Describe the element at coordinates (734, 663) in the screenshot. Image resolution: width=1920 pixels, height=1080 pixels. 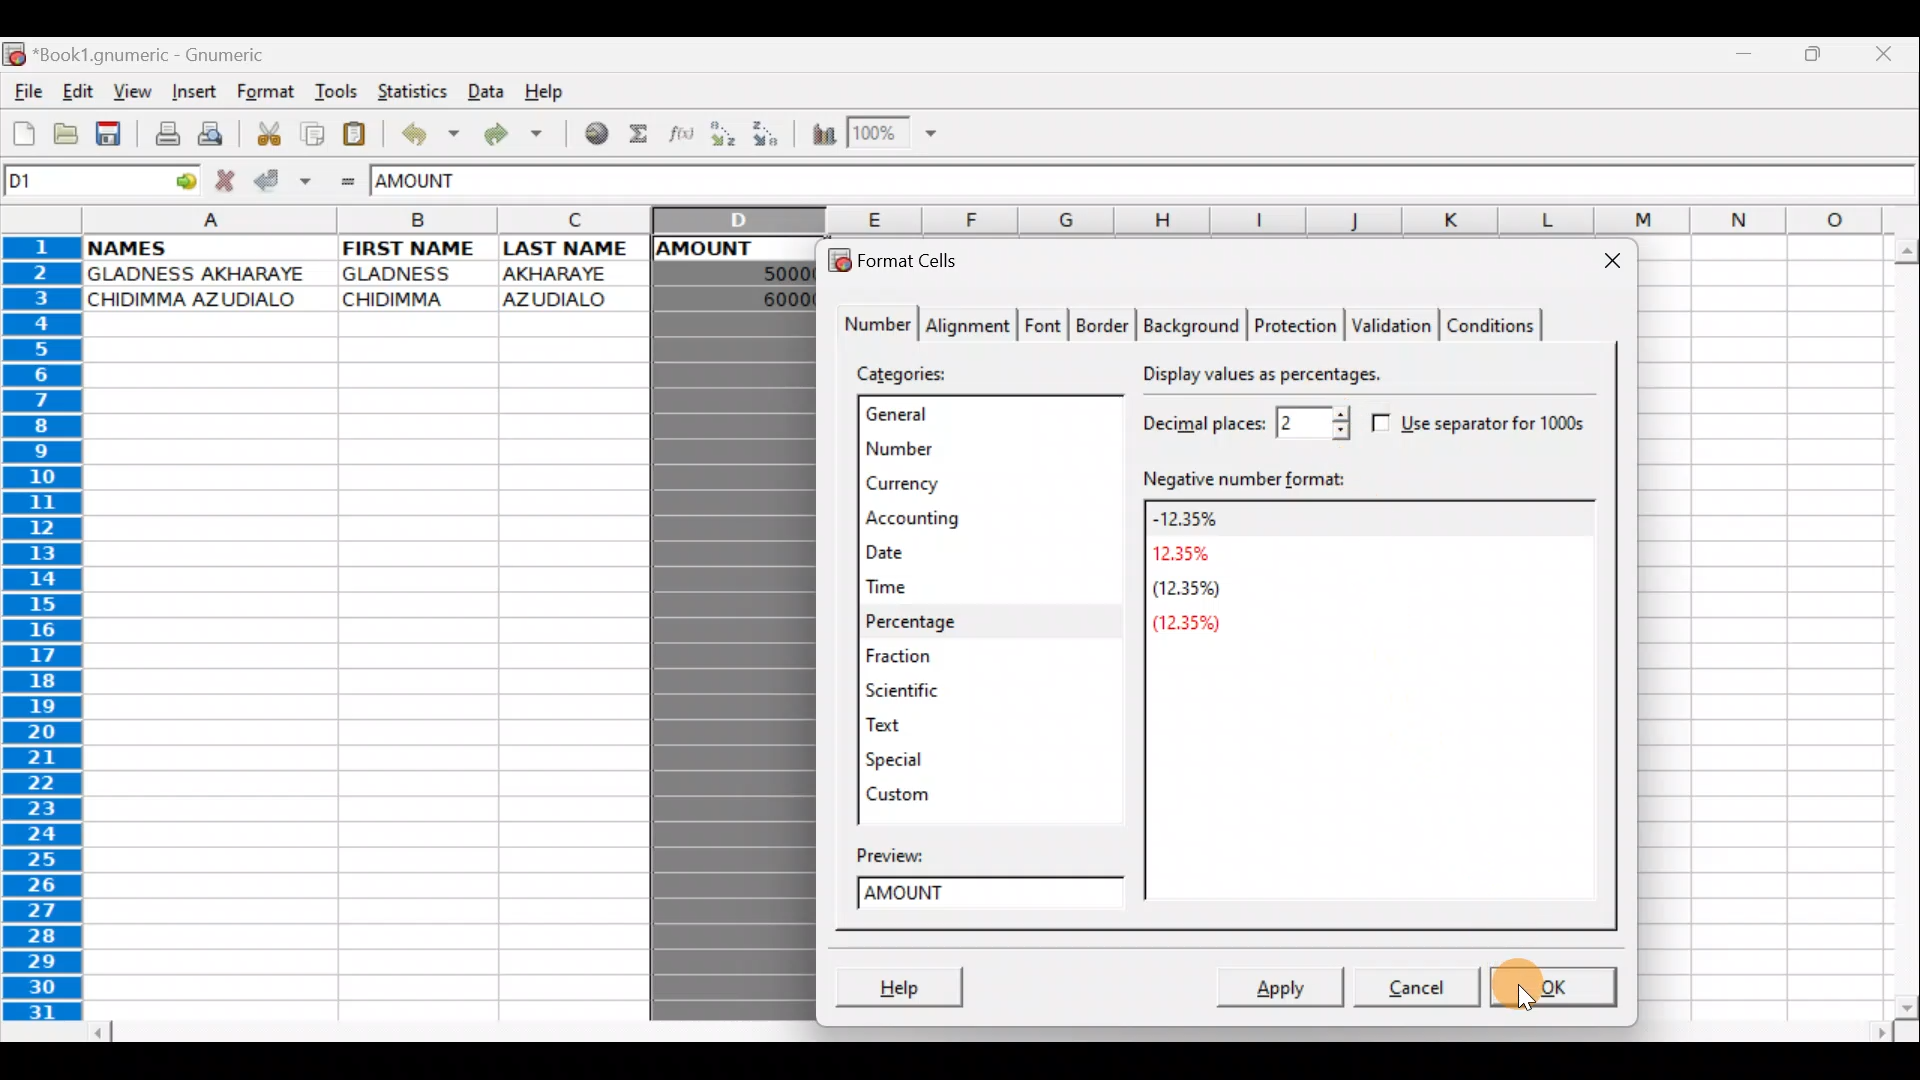
I see `Column D selected` at that location.